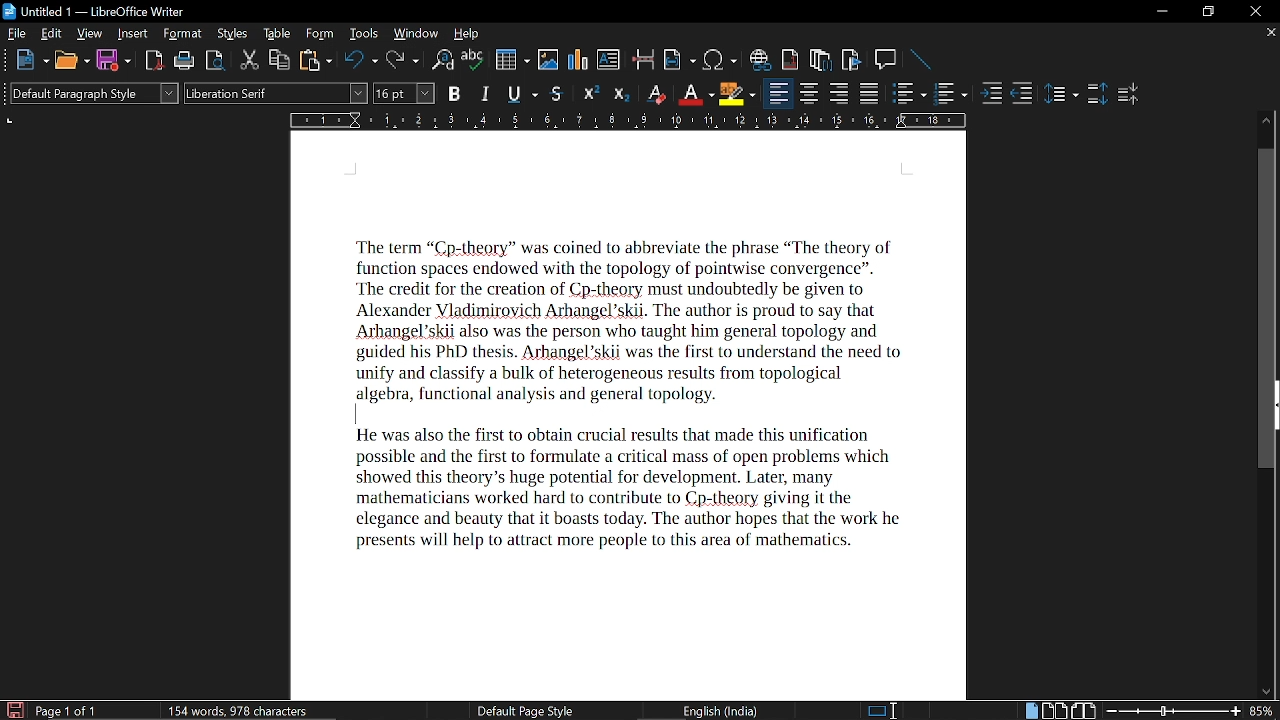  What do you see at coordinates (154, 61) in the screenshot?
I see `Export directly as pdf` at bounding box center [154, 61].